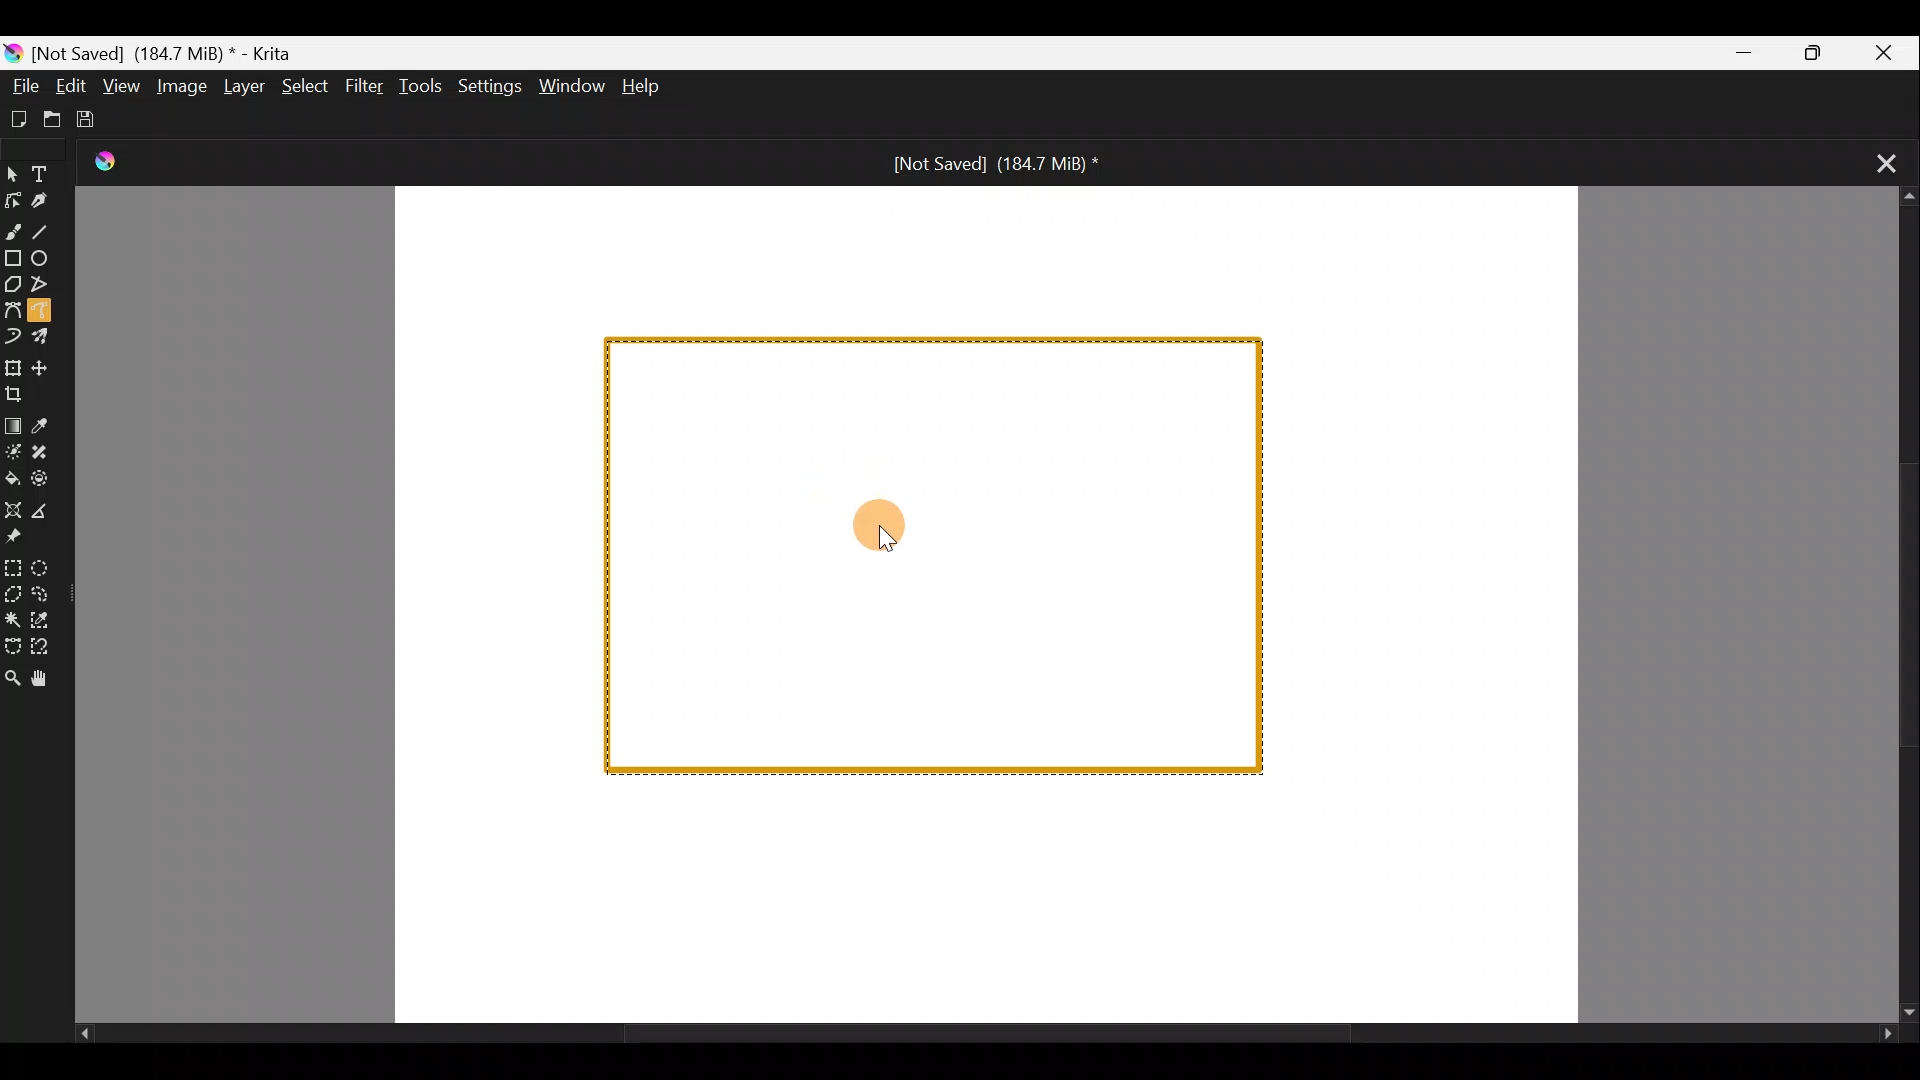  What do you see at coordinates (20, 119) in the screenshot?
I see `Create new document` at bounding box center [20, 119].